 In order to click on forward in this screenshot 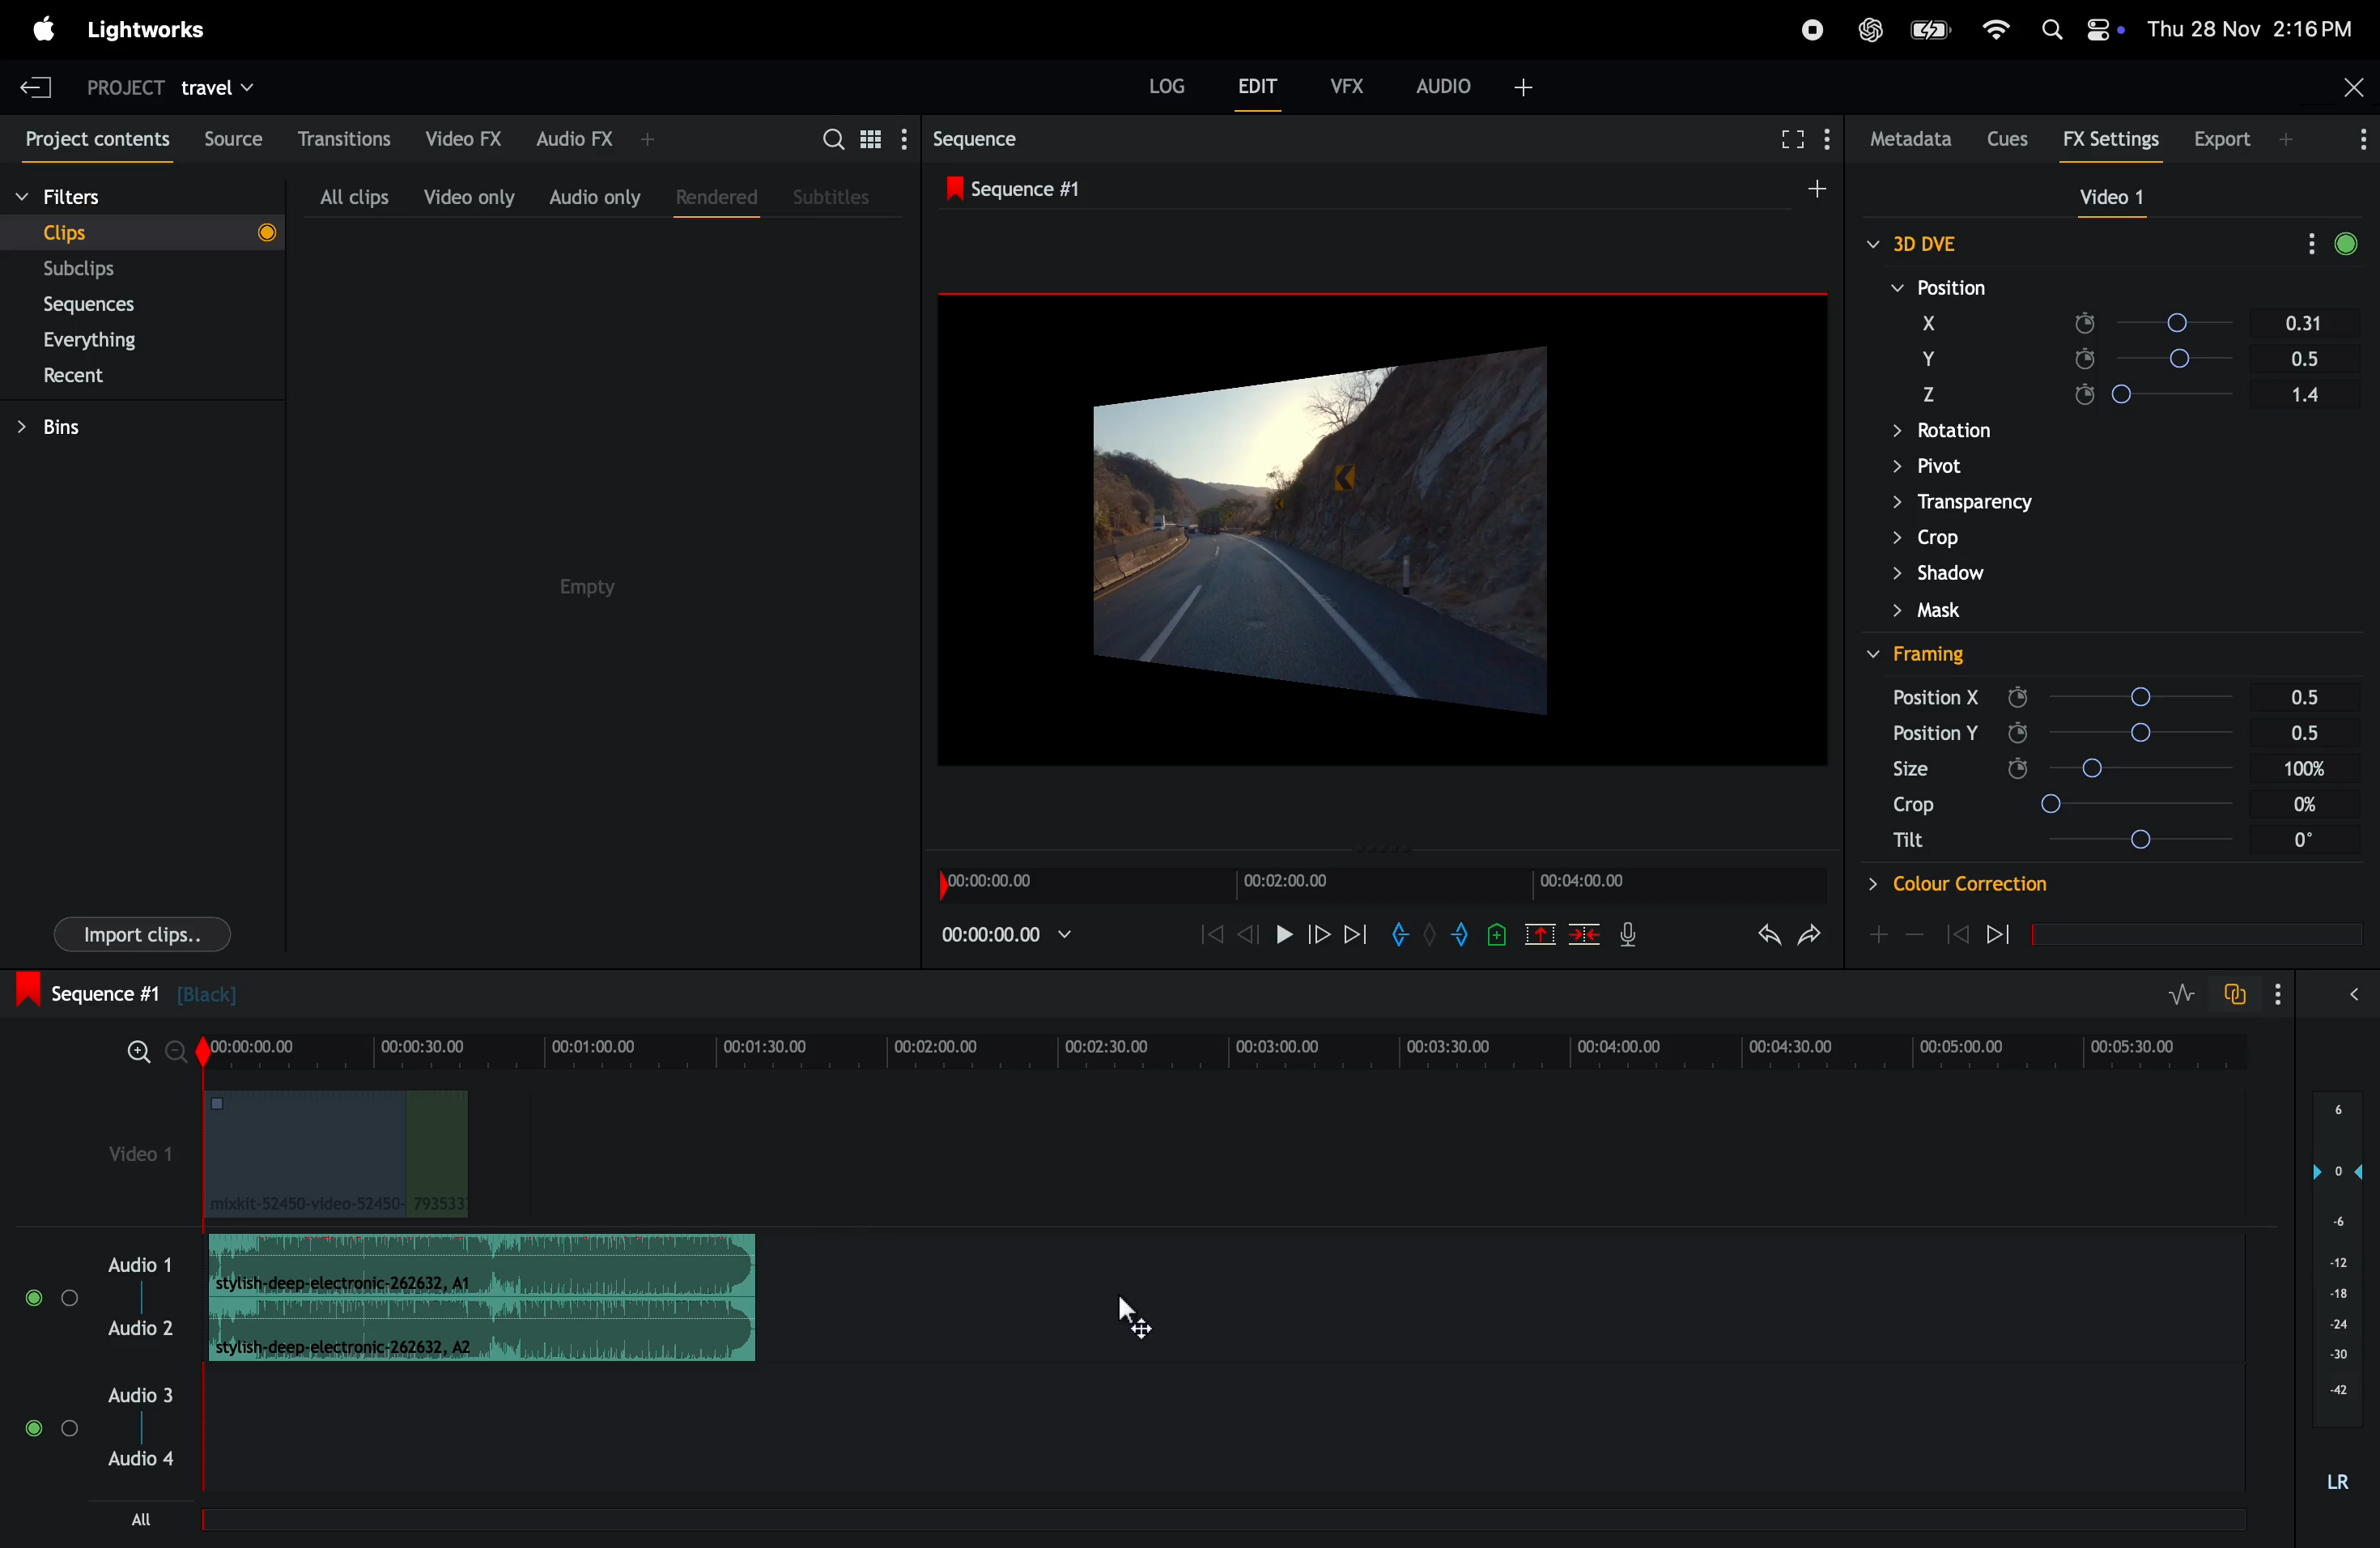, I will do `click(1354, 934)`.